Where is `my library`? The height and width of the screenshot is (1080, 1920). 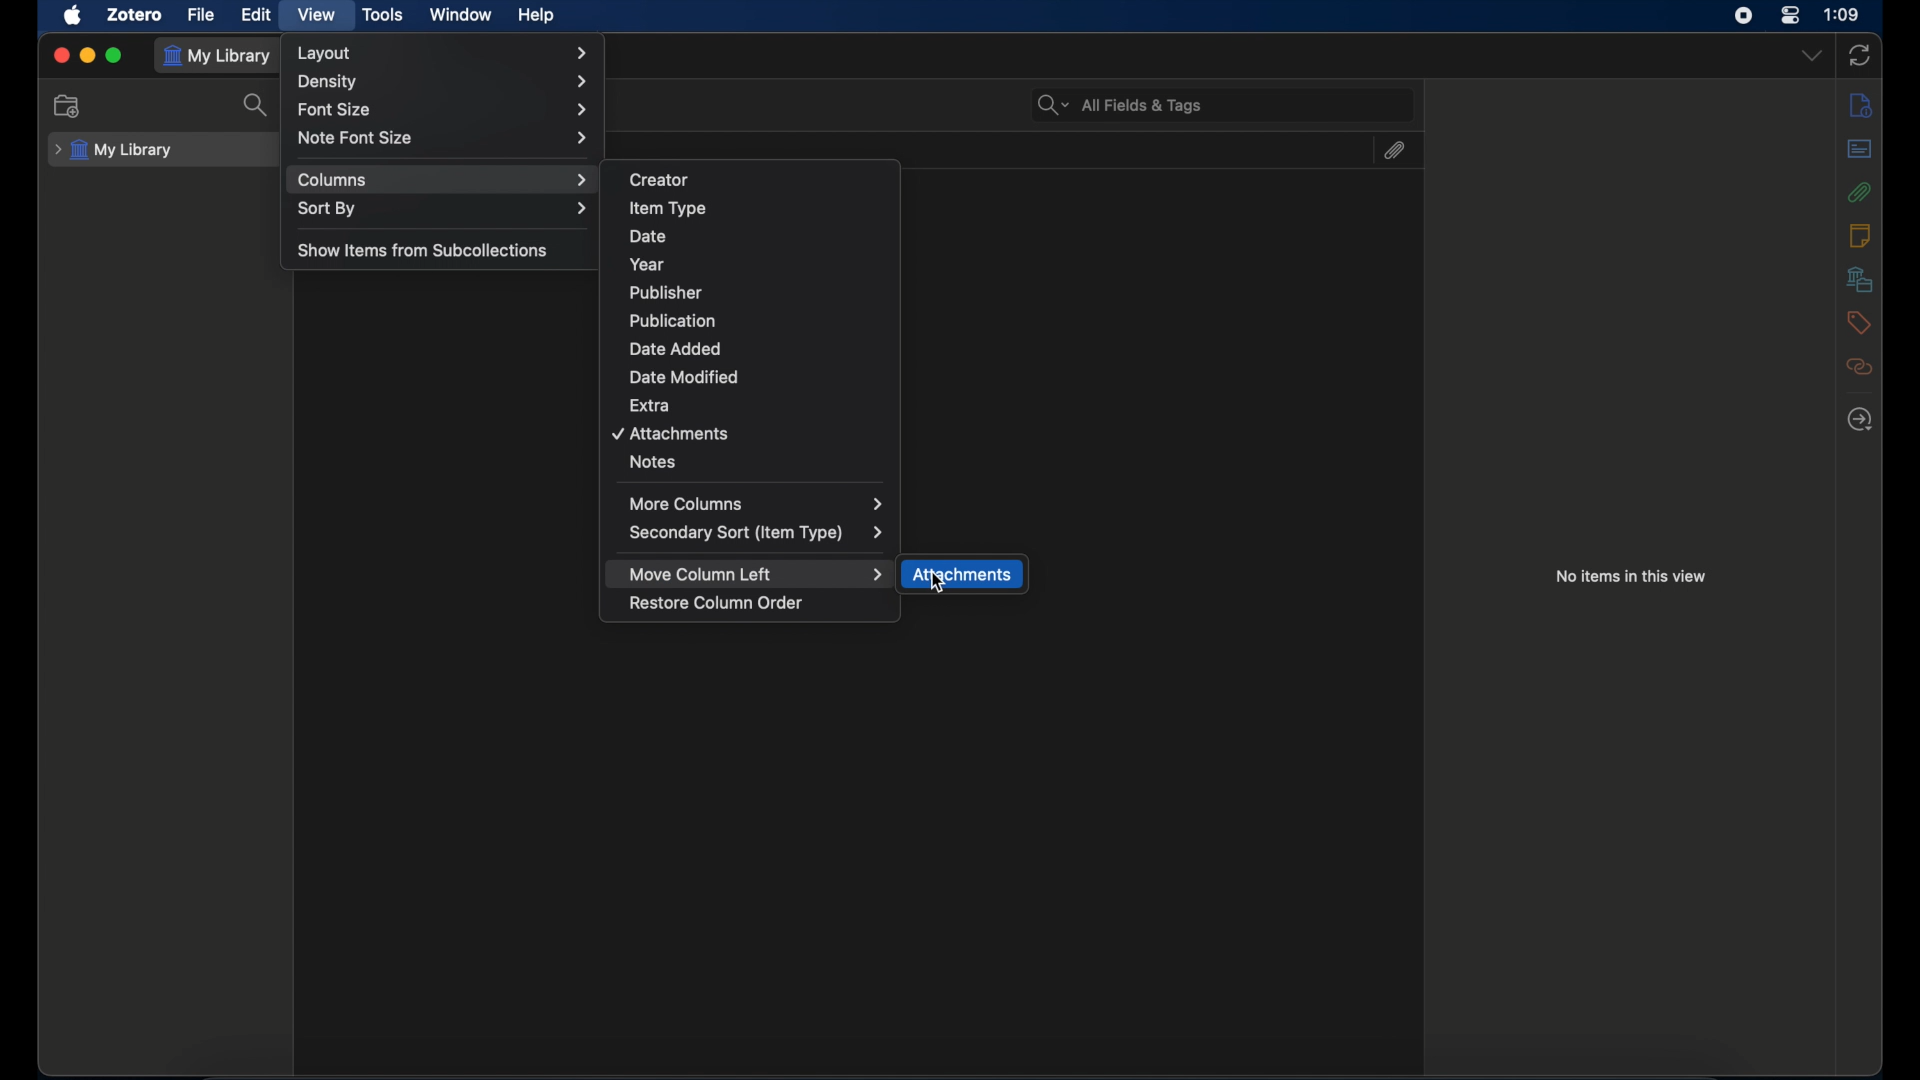
my library is located at coordinates (221, 56).